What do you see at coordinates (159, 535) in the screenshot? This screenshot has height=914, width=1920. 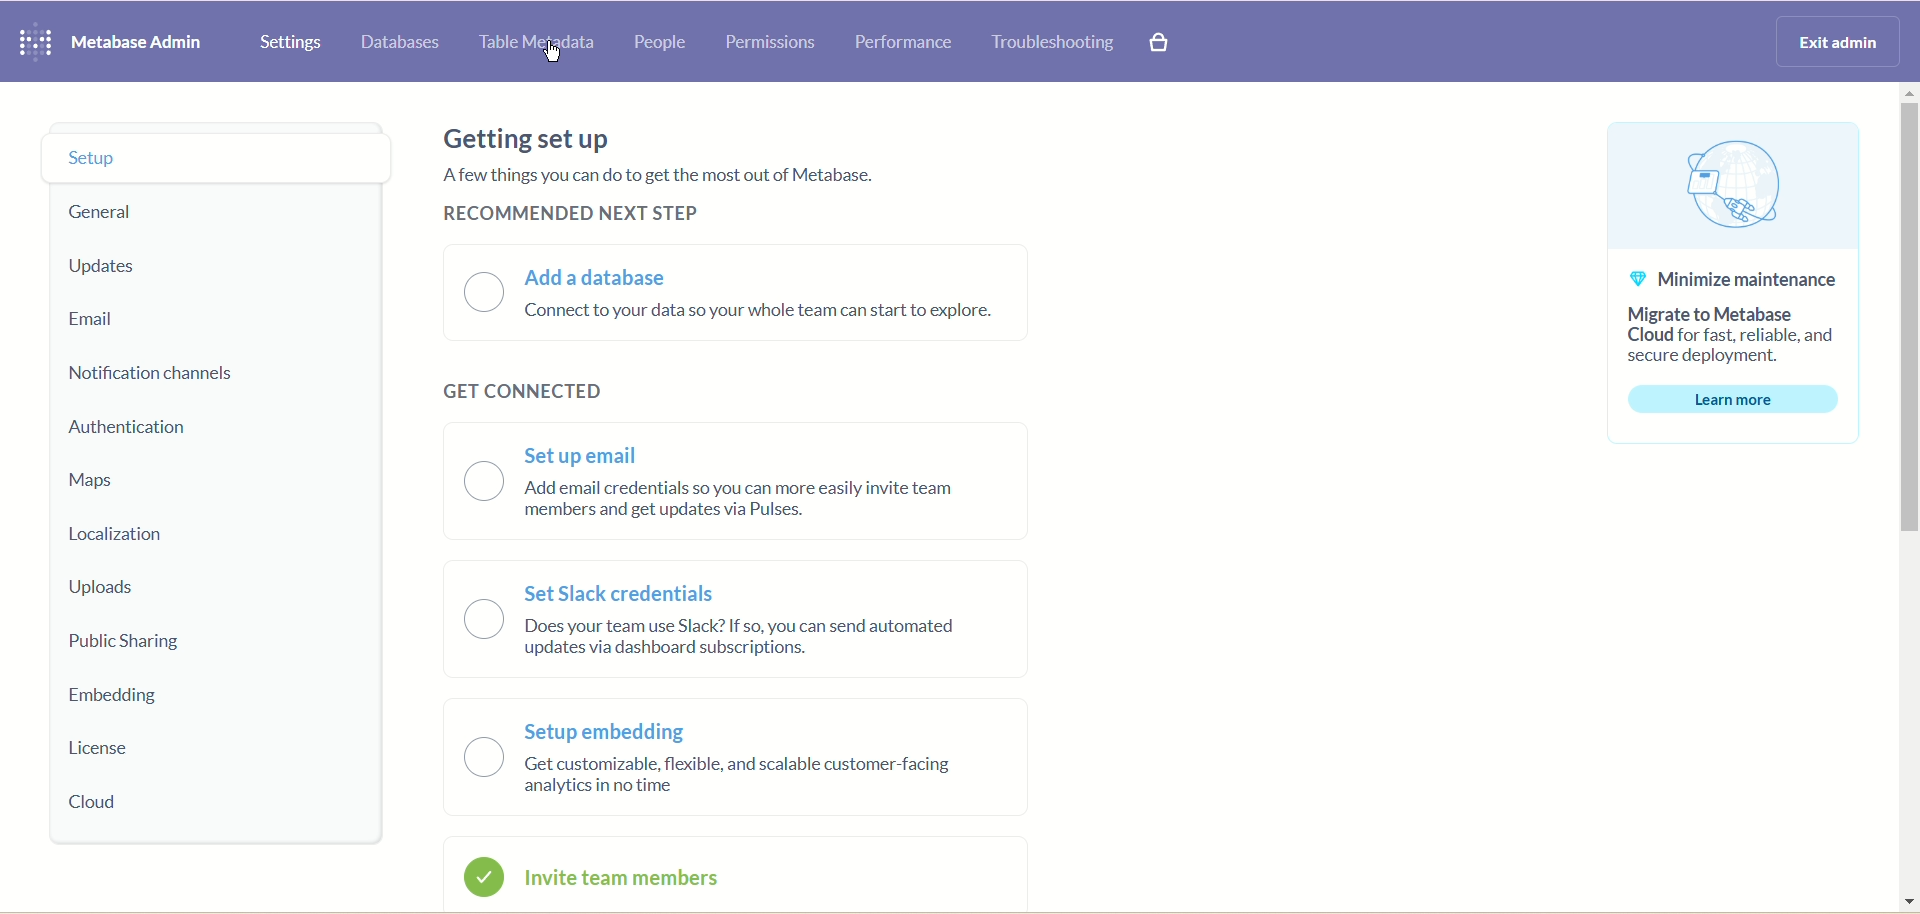 I see `Localization` at bounding box center [159, 535].